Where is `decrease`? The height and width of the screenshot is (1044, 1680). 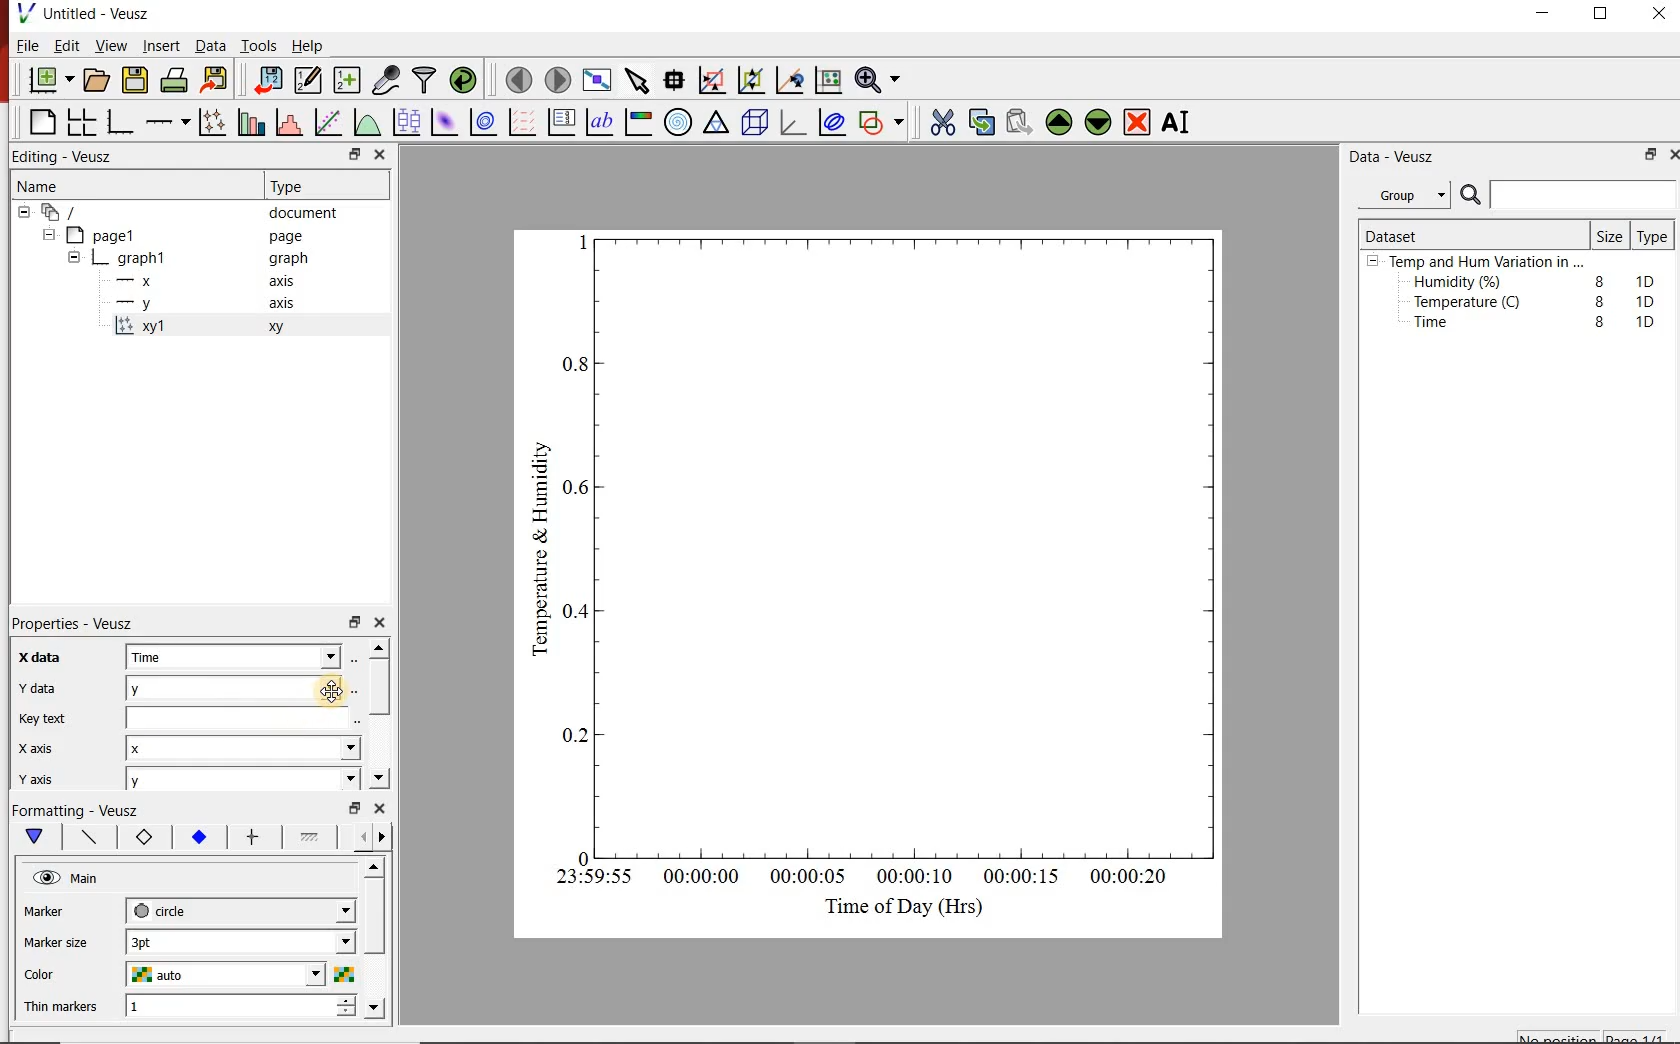
decrease is located at coordinates (345, 1017).